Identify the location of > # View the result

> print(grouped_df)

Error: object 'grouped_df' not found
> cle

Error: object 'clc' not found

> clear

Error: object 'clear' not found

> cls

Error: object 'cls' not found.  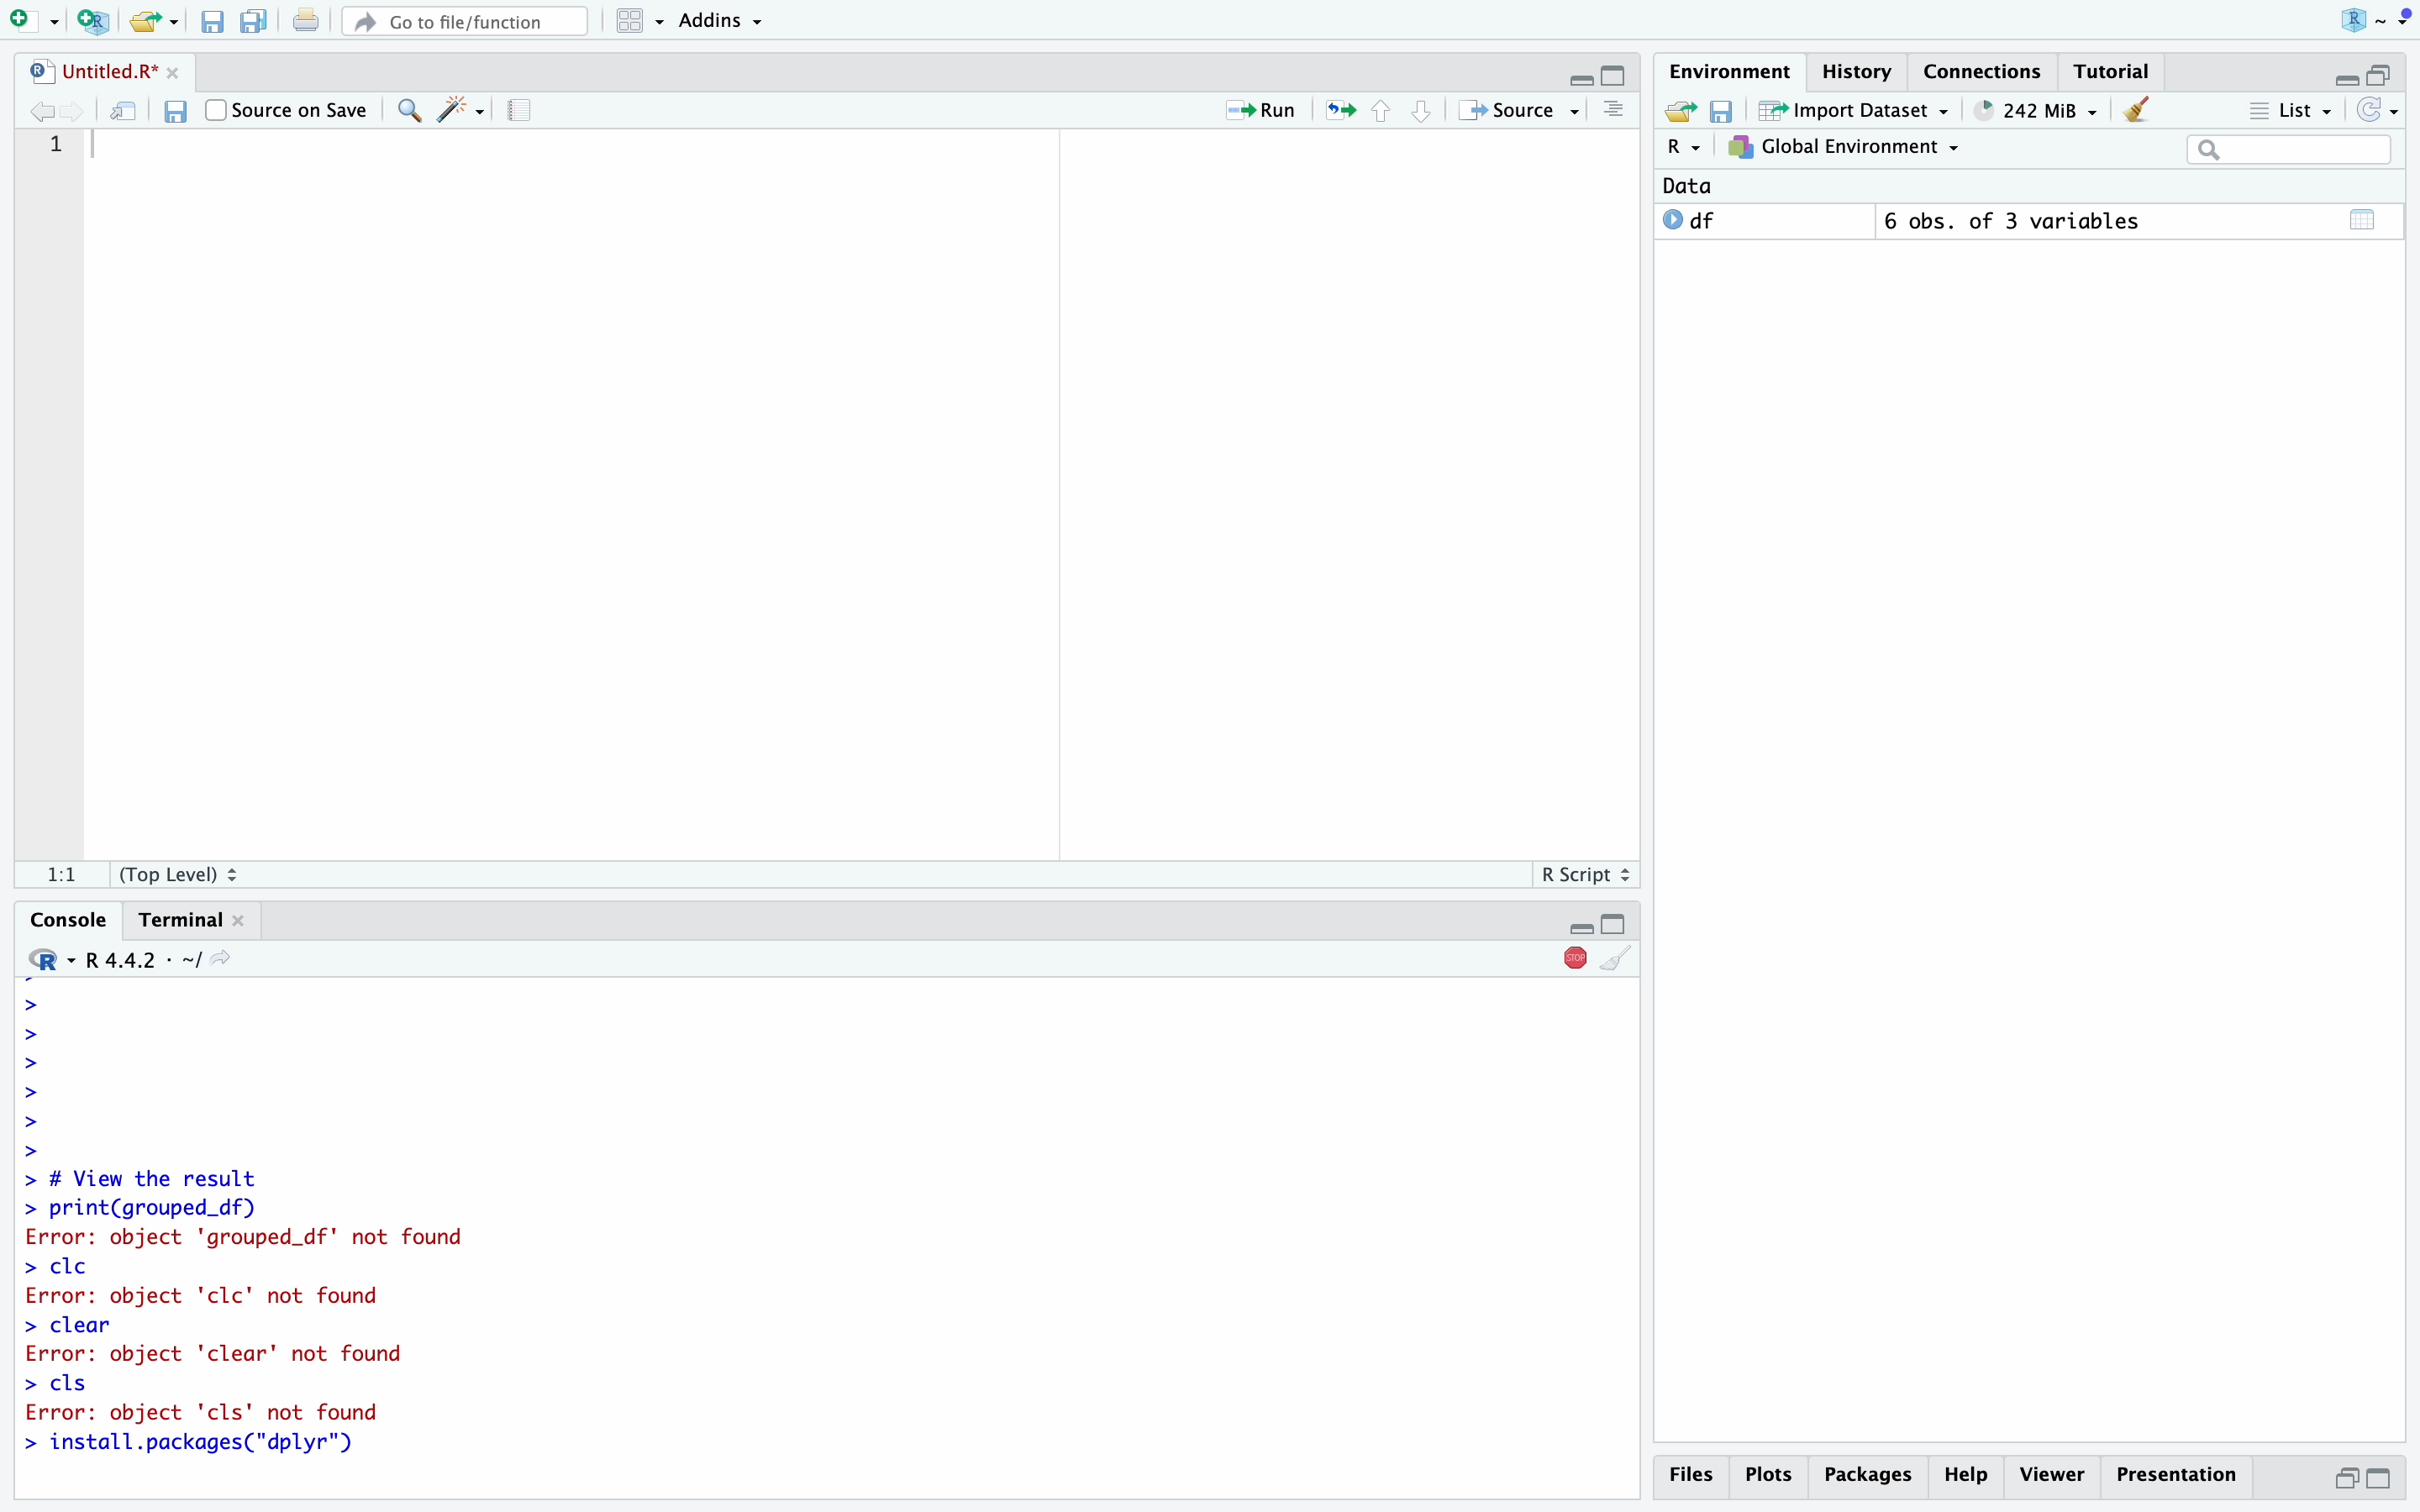
(824, 1238).